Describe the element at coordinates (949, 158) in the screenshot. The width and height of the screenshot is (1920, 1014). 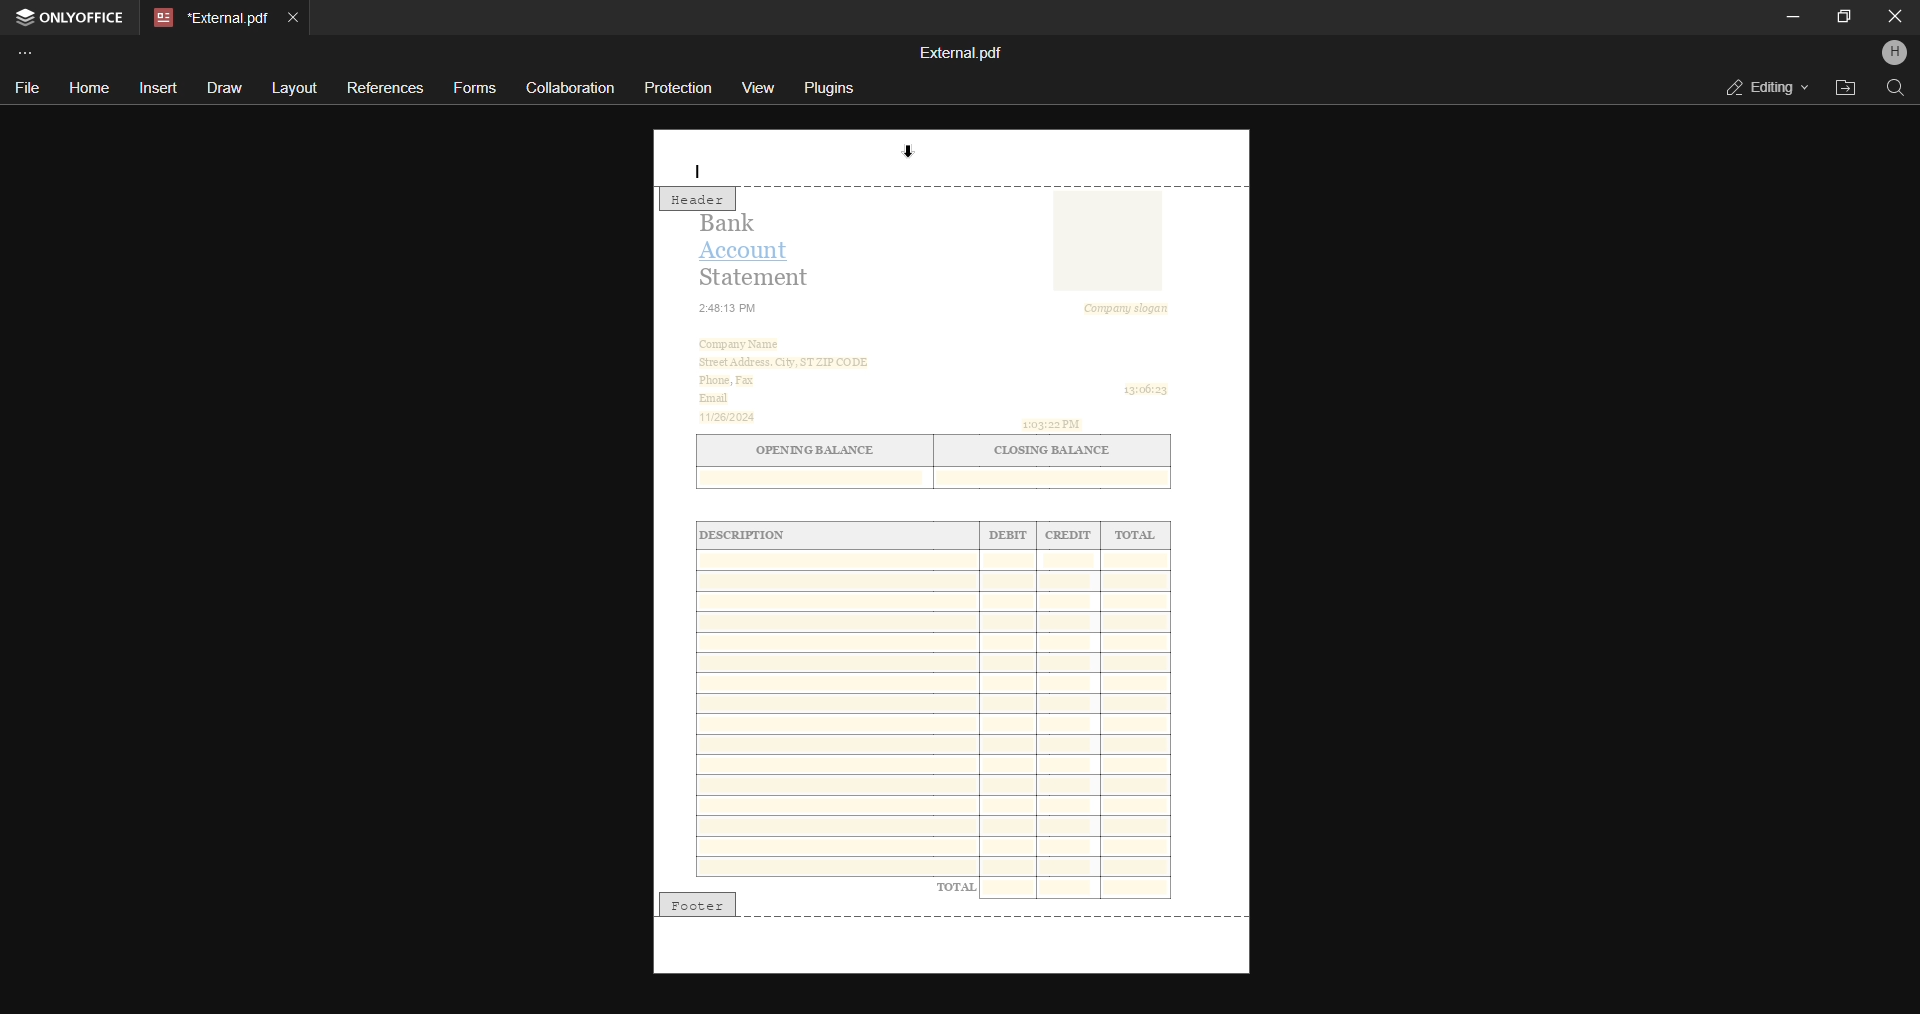
I see `header section` at that location.